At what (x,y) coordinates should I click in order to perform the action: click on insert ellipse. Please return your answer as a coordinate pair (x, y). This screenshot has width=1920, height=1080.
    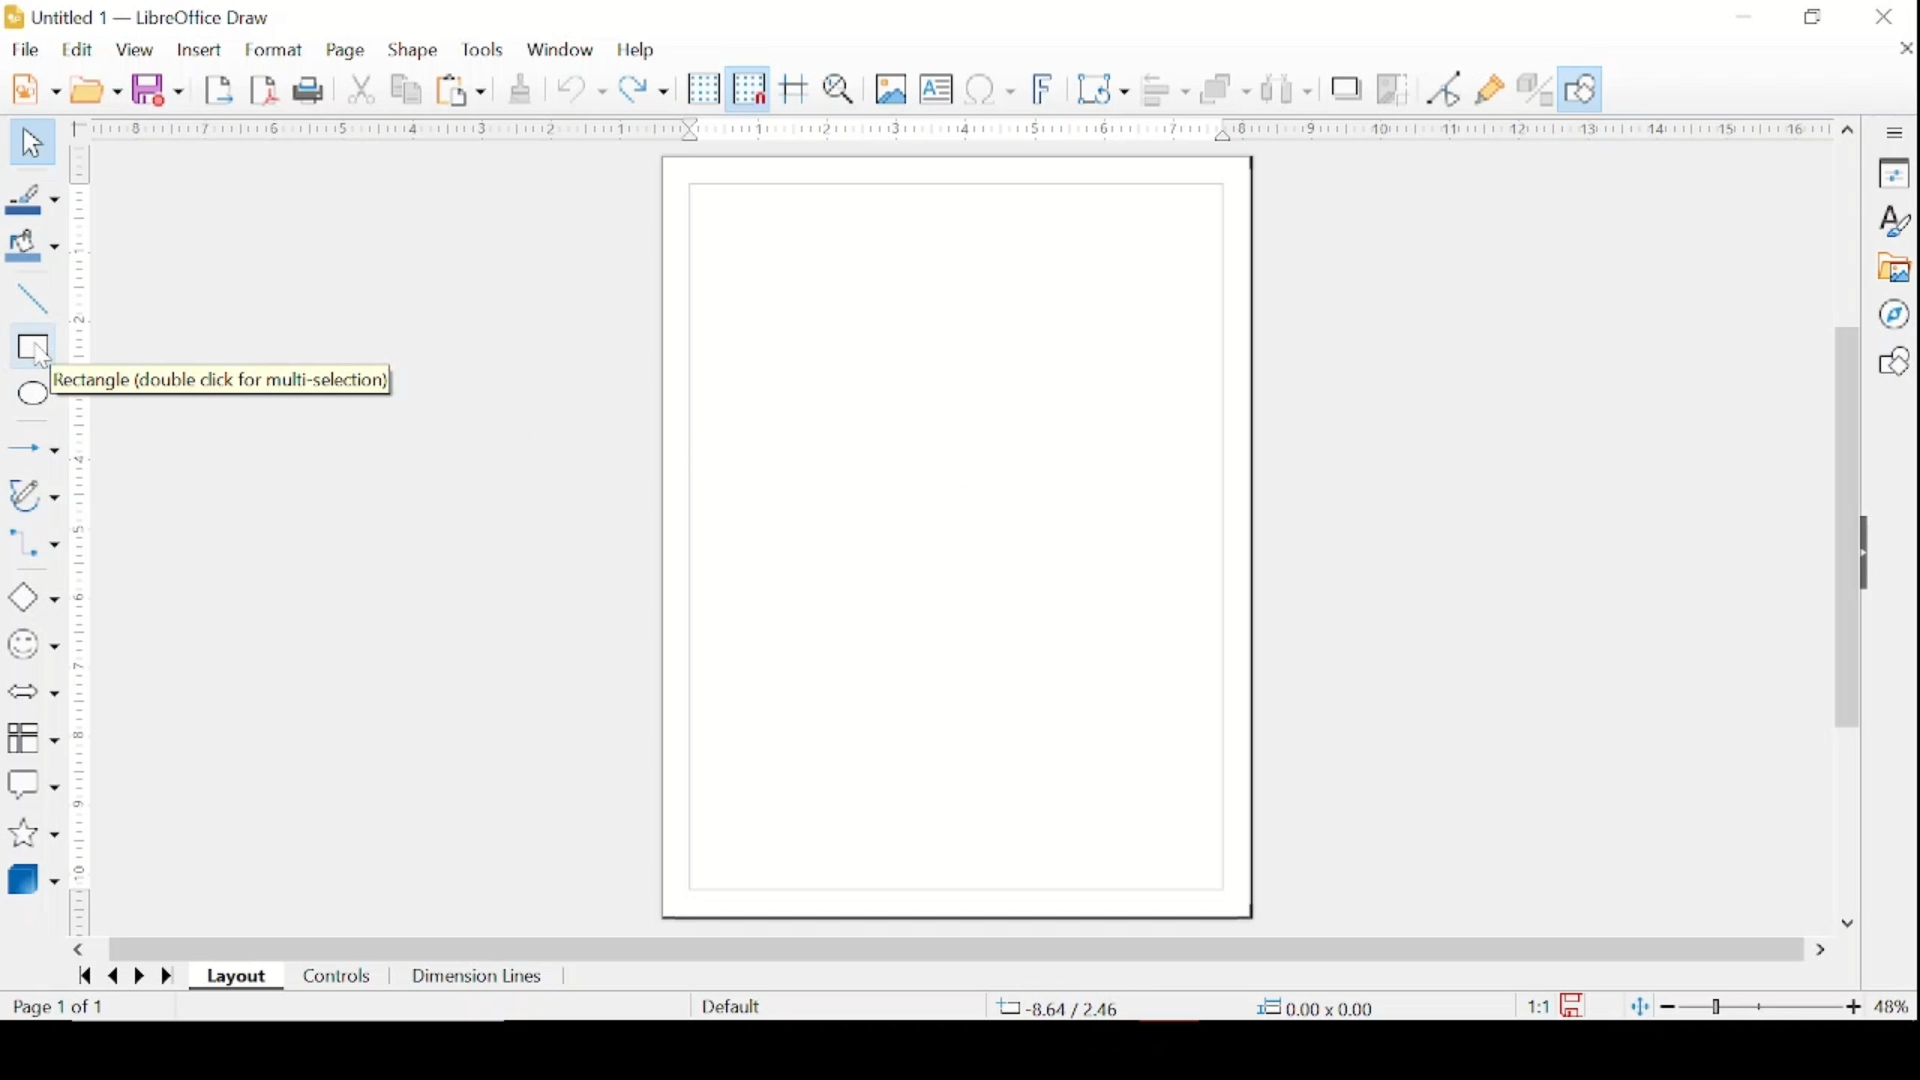
    Looking at the image, I should click on (29, 394).